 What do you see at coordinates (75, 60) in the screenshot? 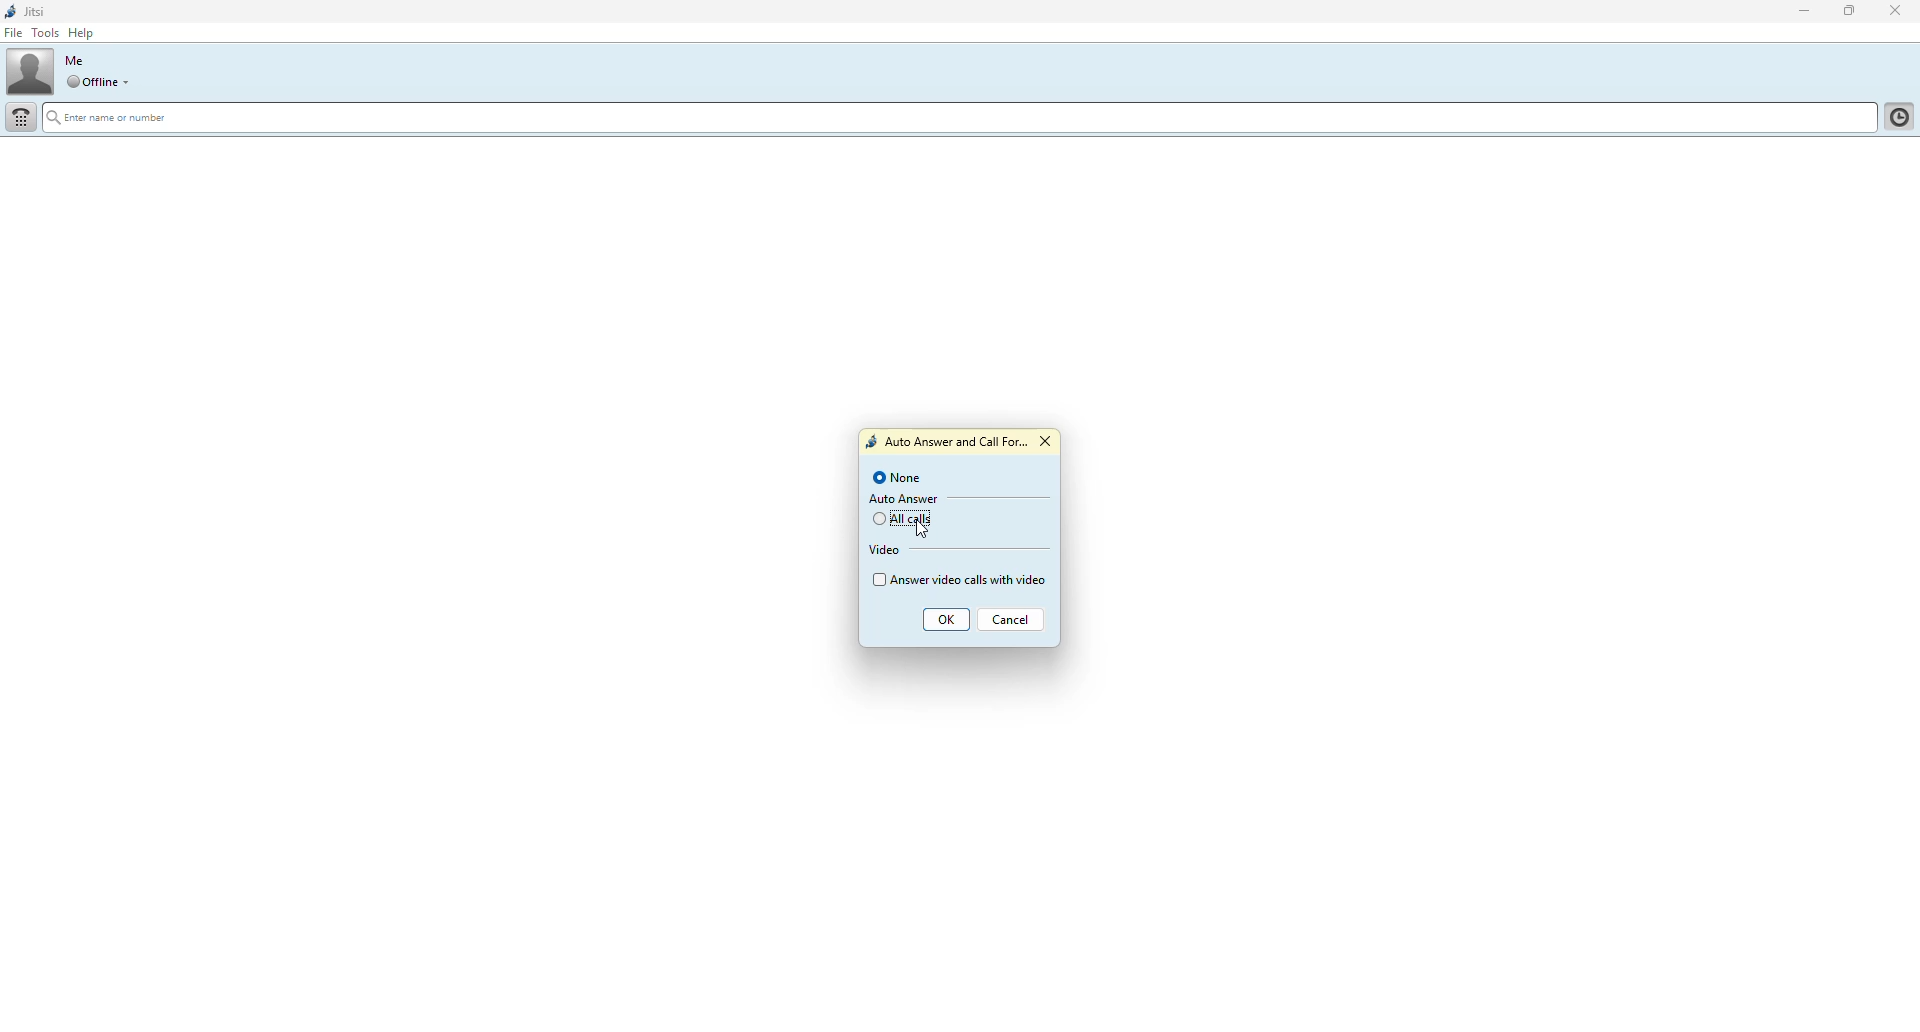
I see `me` at bounding box center [75, 60].